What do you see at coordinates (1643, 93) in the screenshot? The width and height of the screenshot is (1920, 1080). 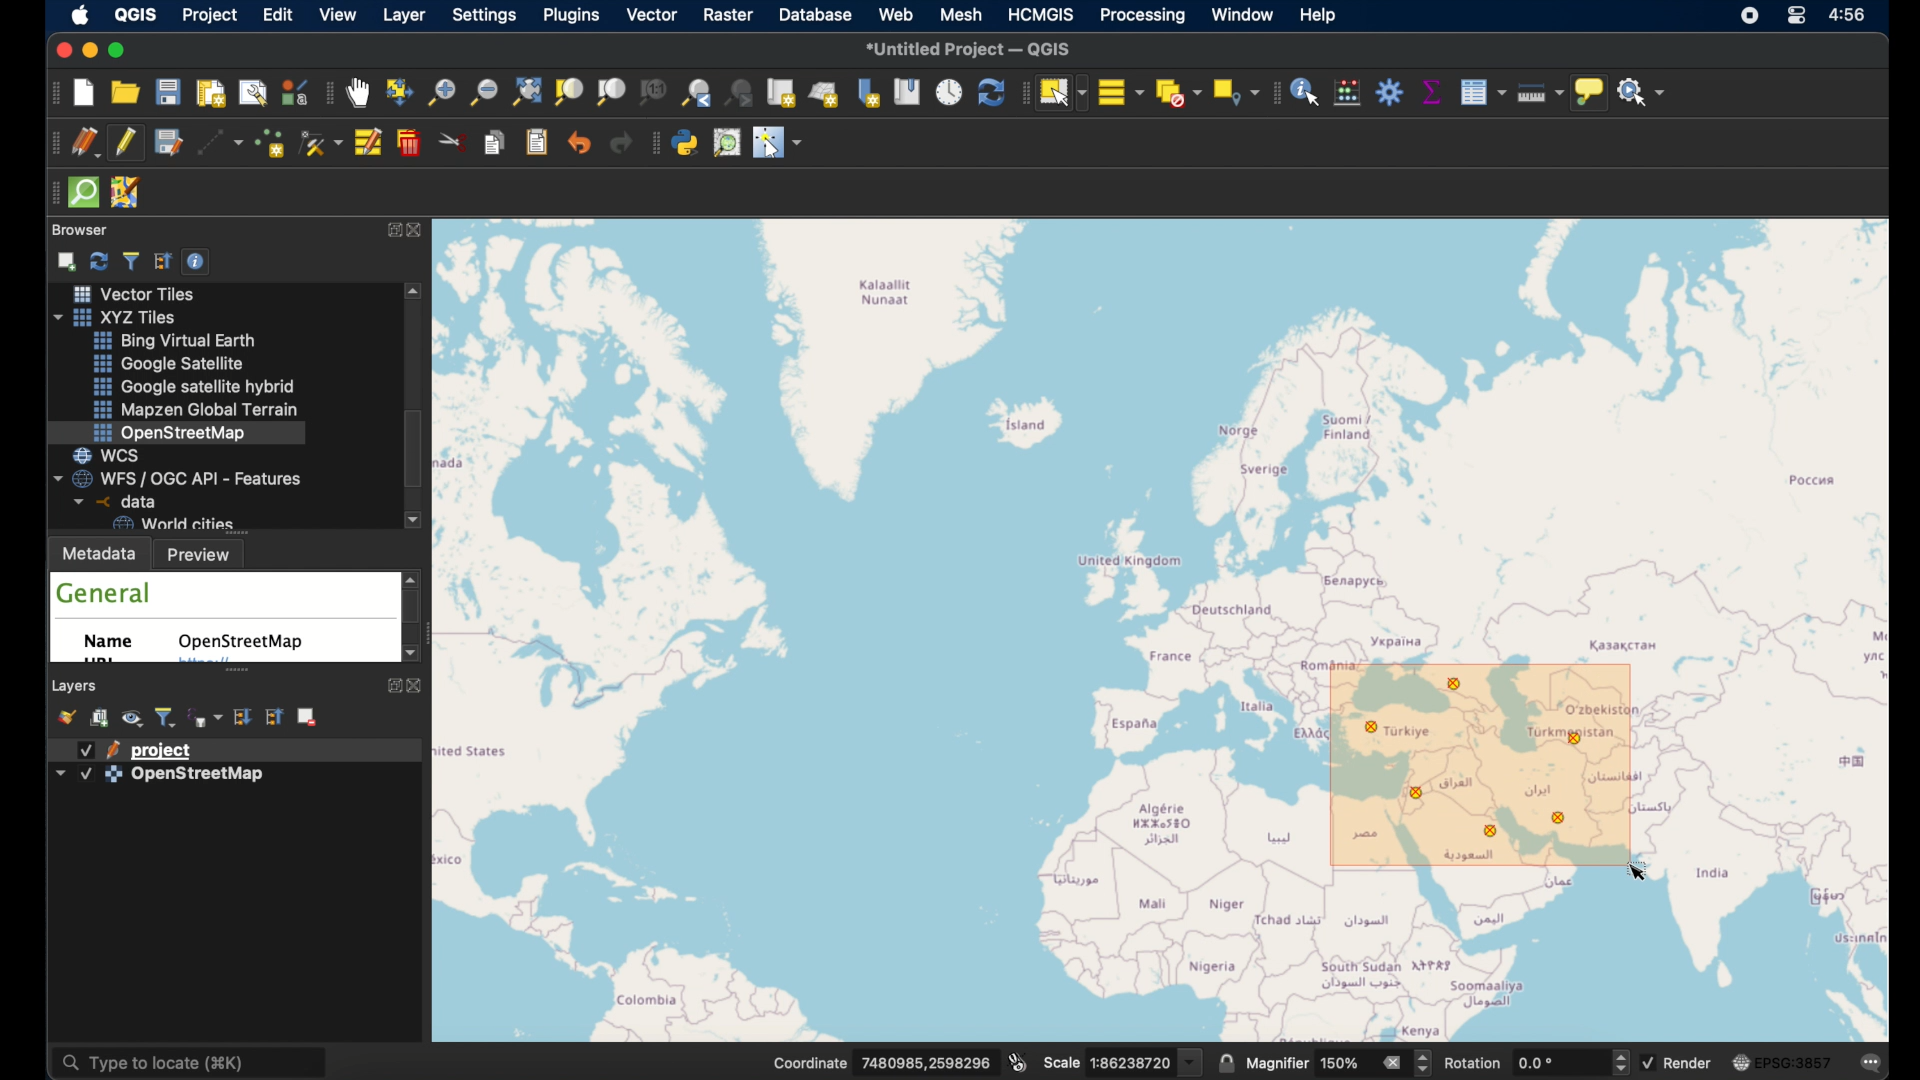 I see `no action selected` at bounding box center [1643, 93].